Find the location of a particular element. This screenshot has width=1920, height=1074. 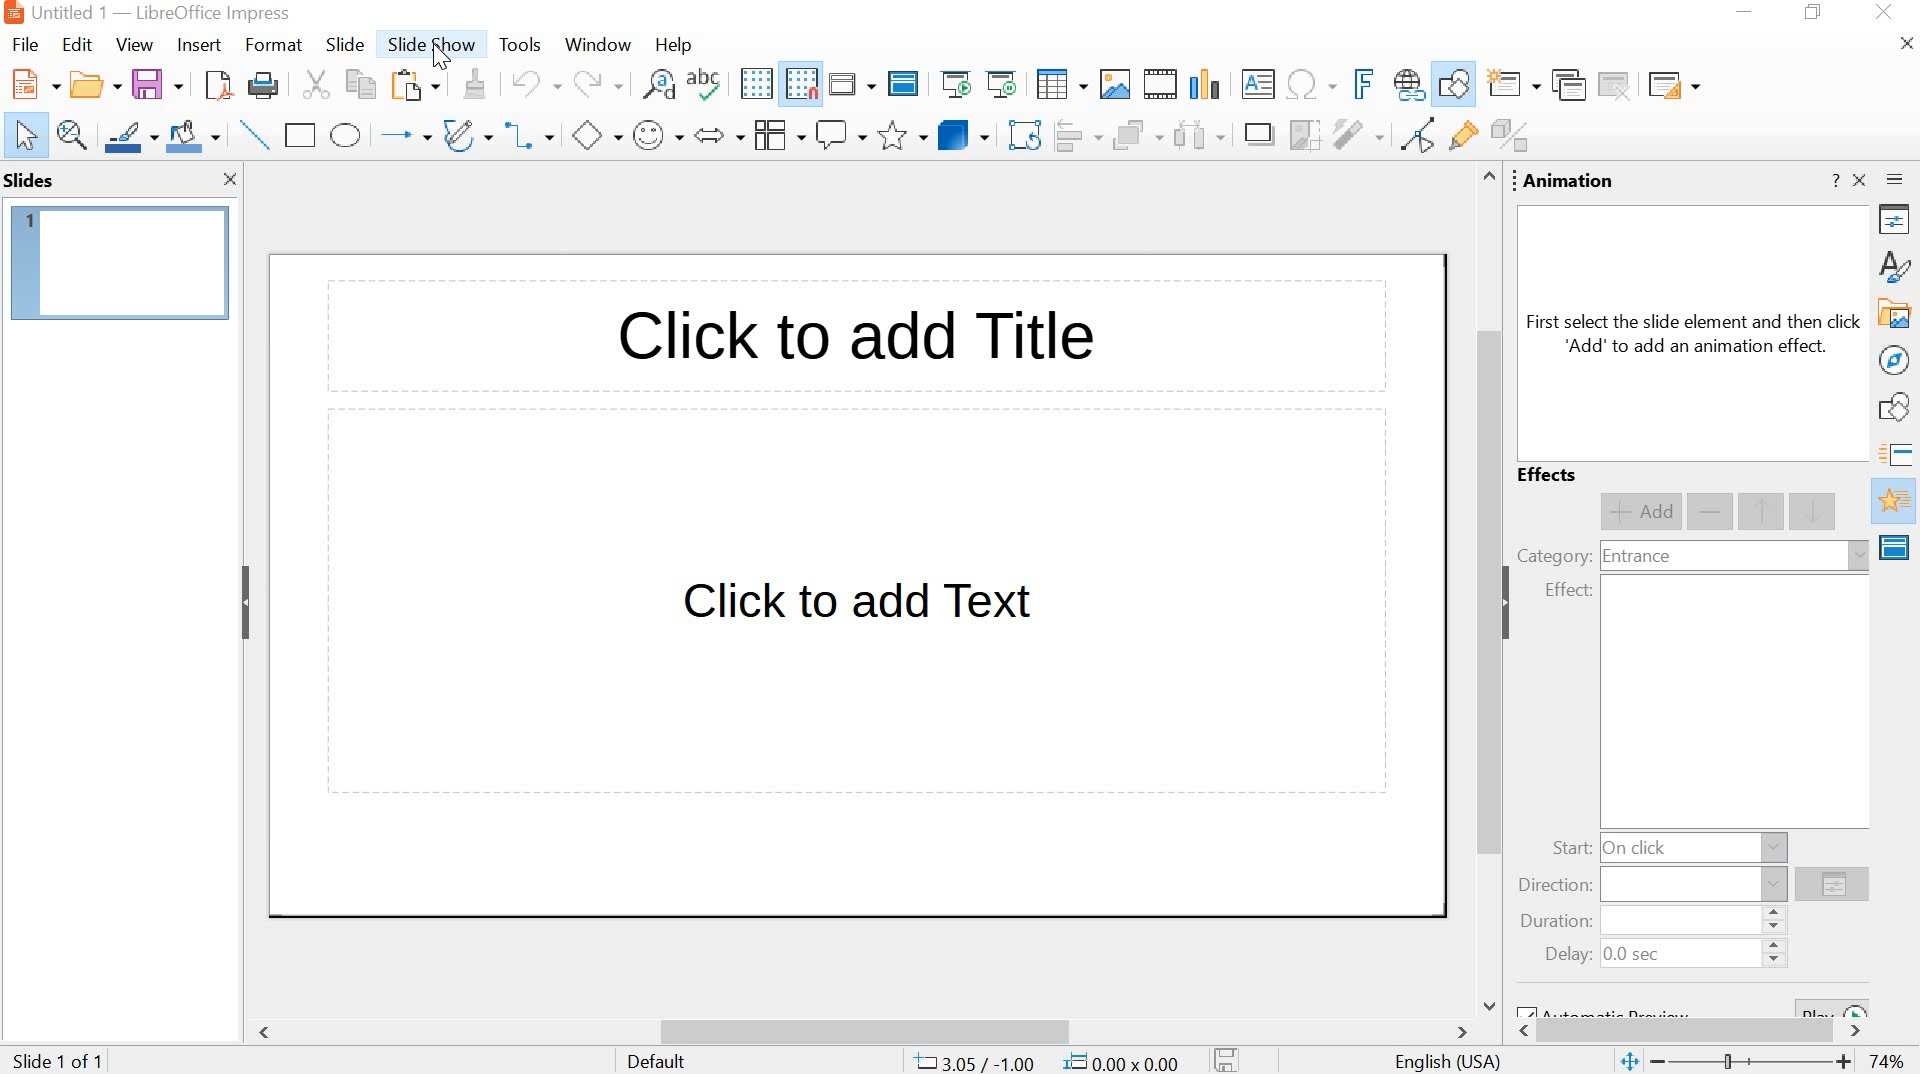

language is located at coordinates (1449, 1063).